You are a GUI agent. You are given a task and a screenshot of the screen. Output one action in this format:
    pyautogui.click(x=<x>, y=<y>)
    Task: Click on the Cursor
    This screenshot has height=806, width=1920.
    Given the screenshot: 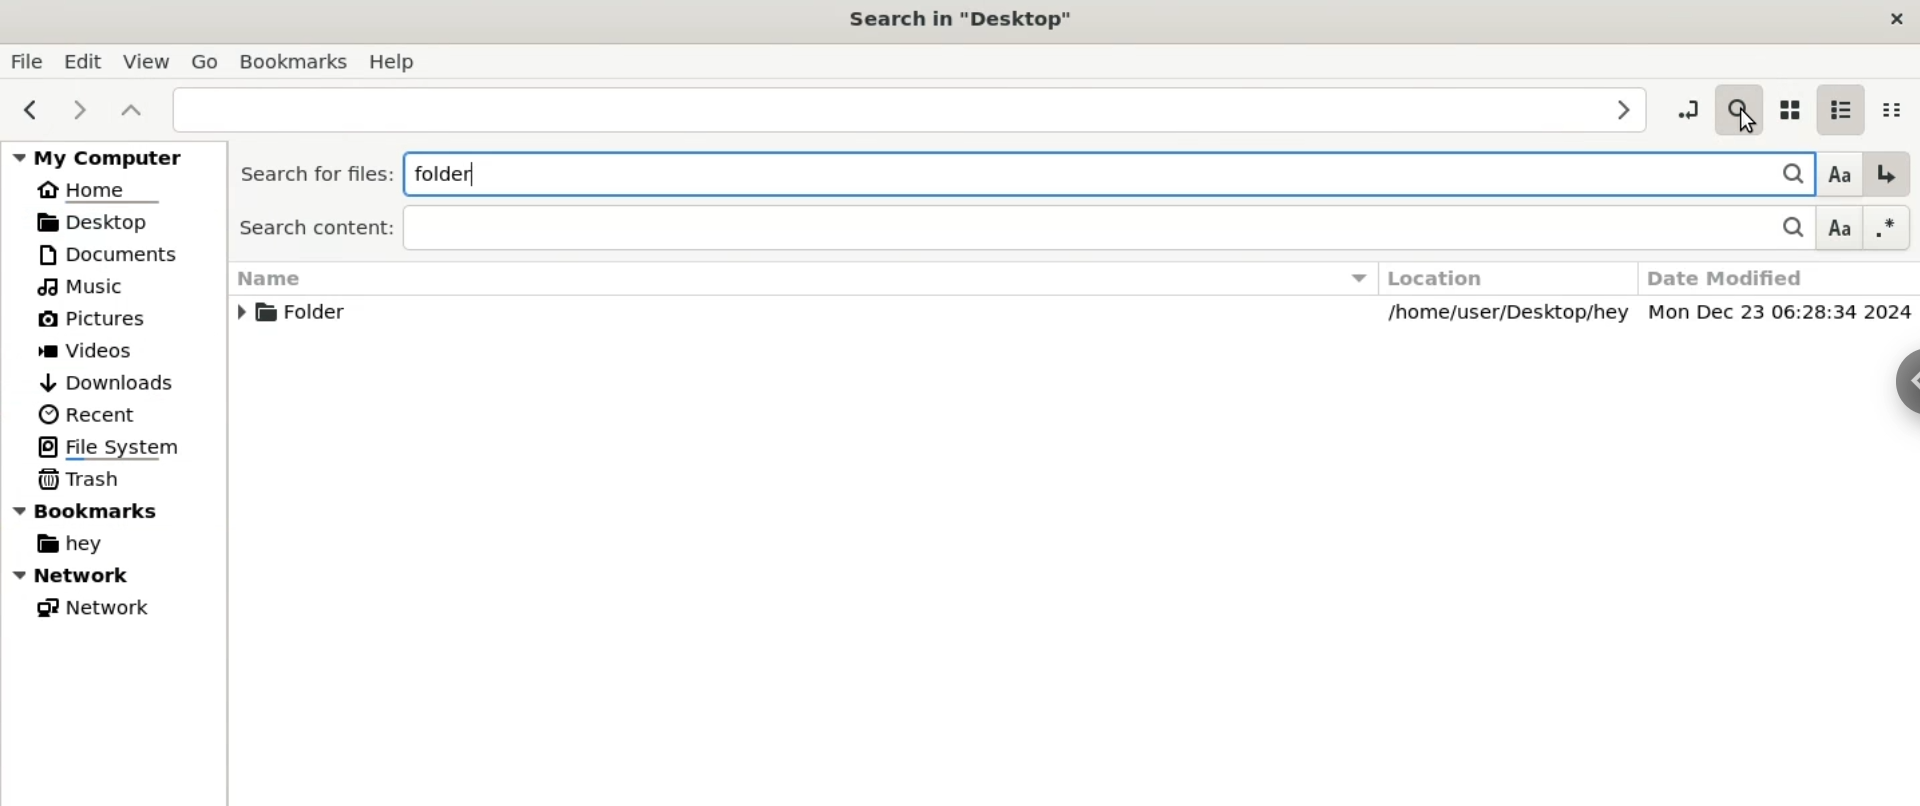 What is the action you would take?
    pyautogui.click(x=1742, y=125)
    